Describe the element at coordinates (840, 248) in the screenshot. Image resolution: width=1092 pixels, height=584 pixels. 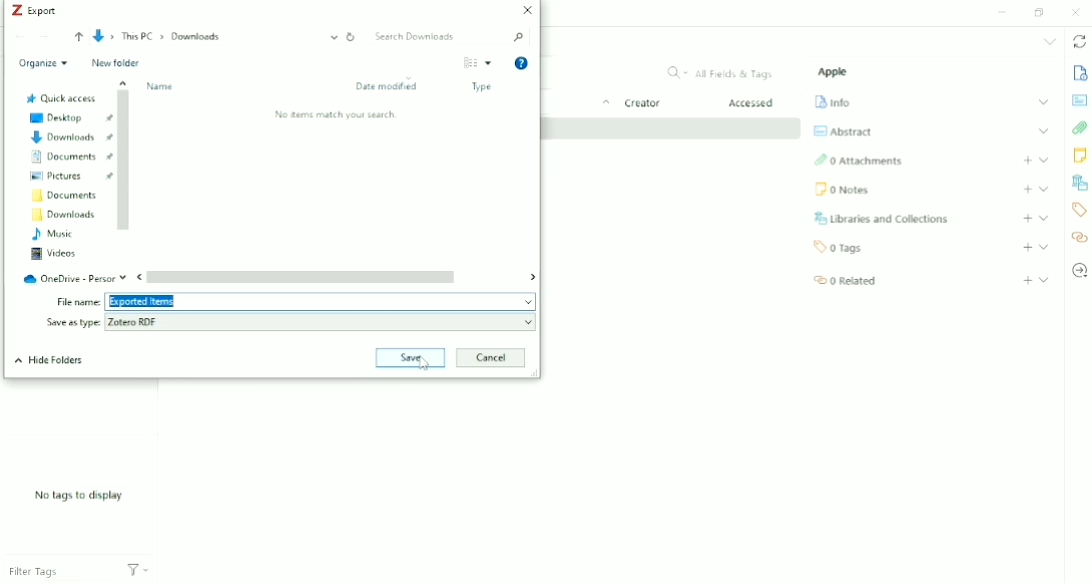
I see `Tags` at that location.